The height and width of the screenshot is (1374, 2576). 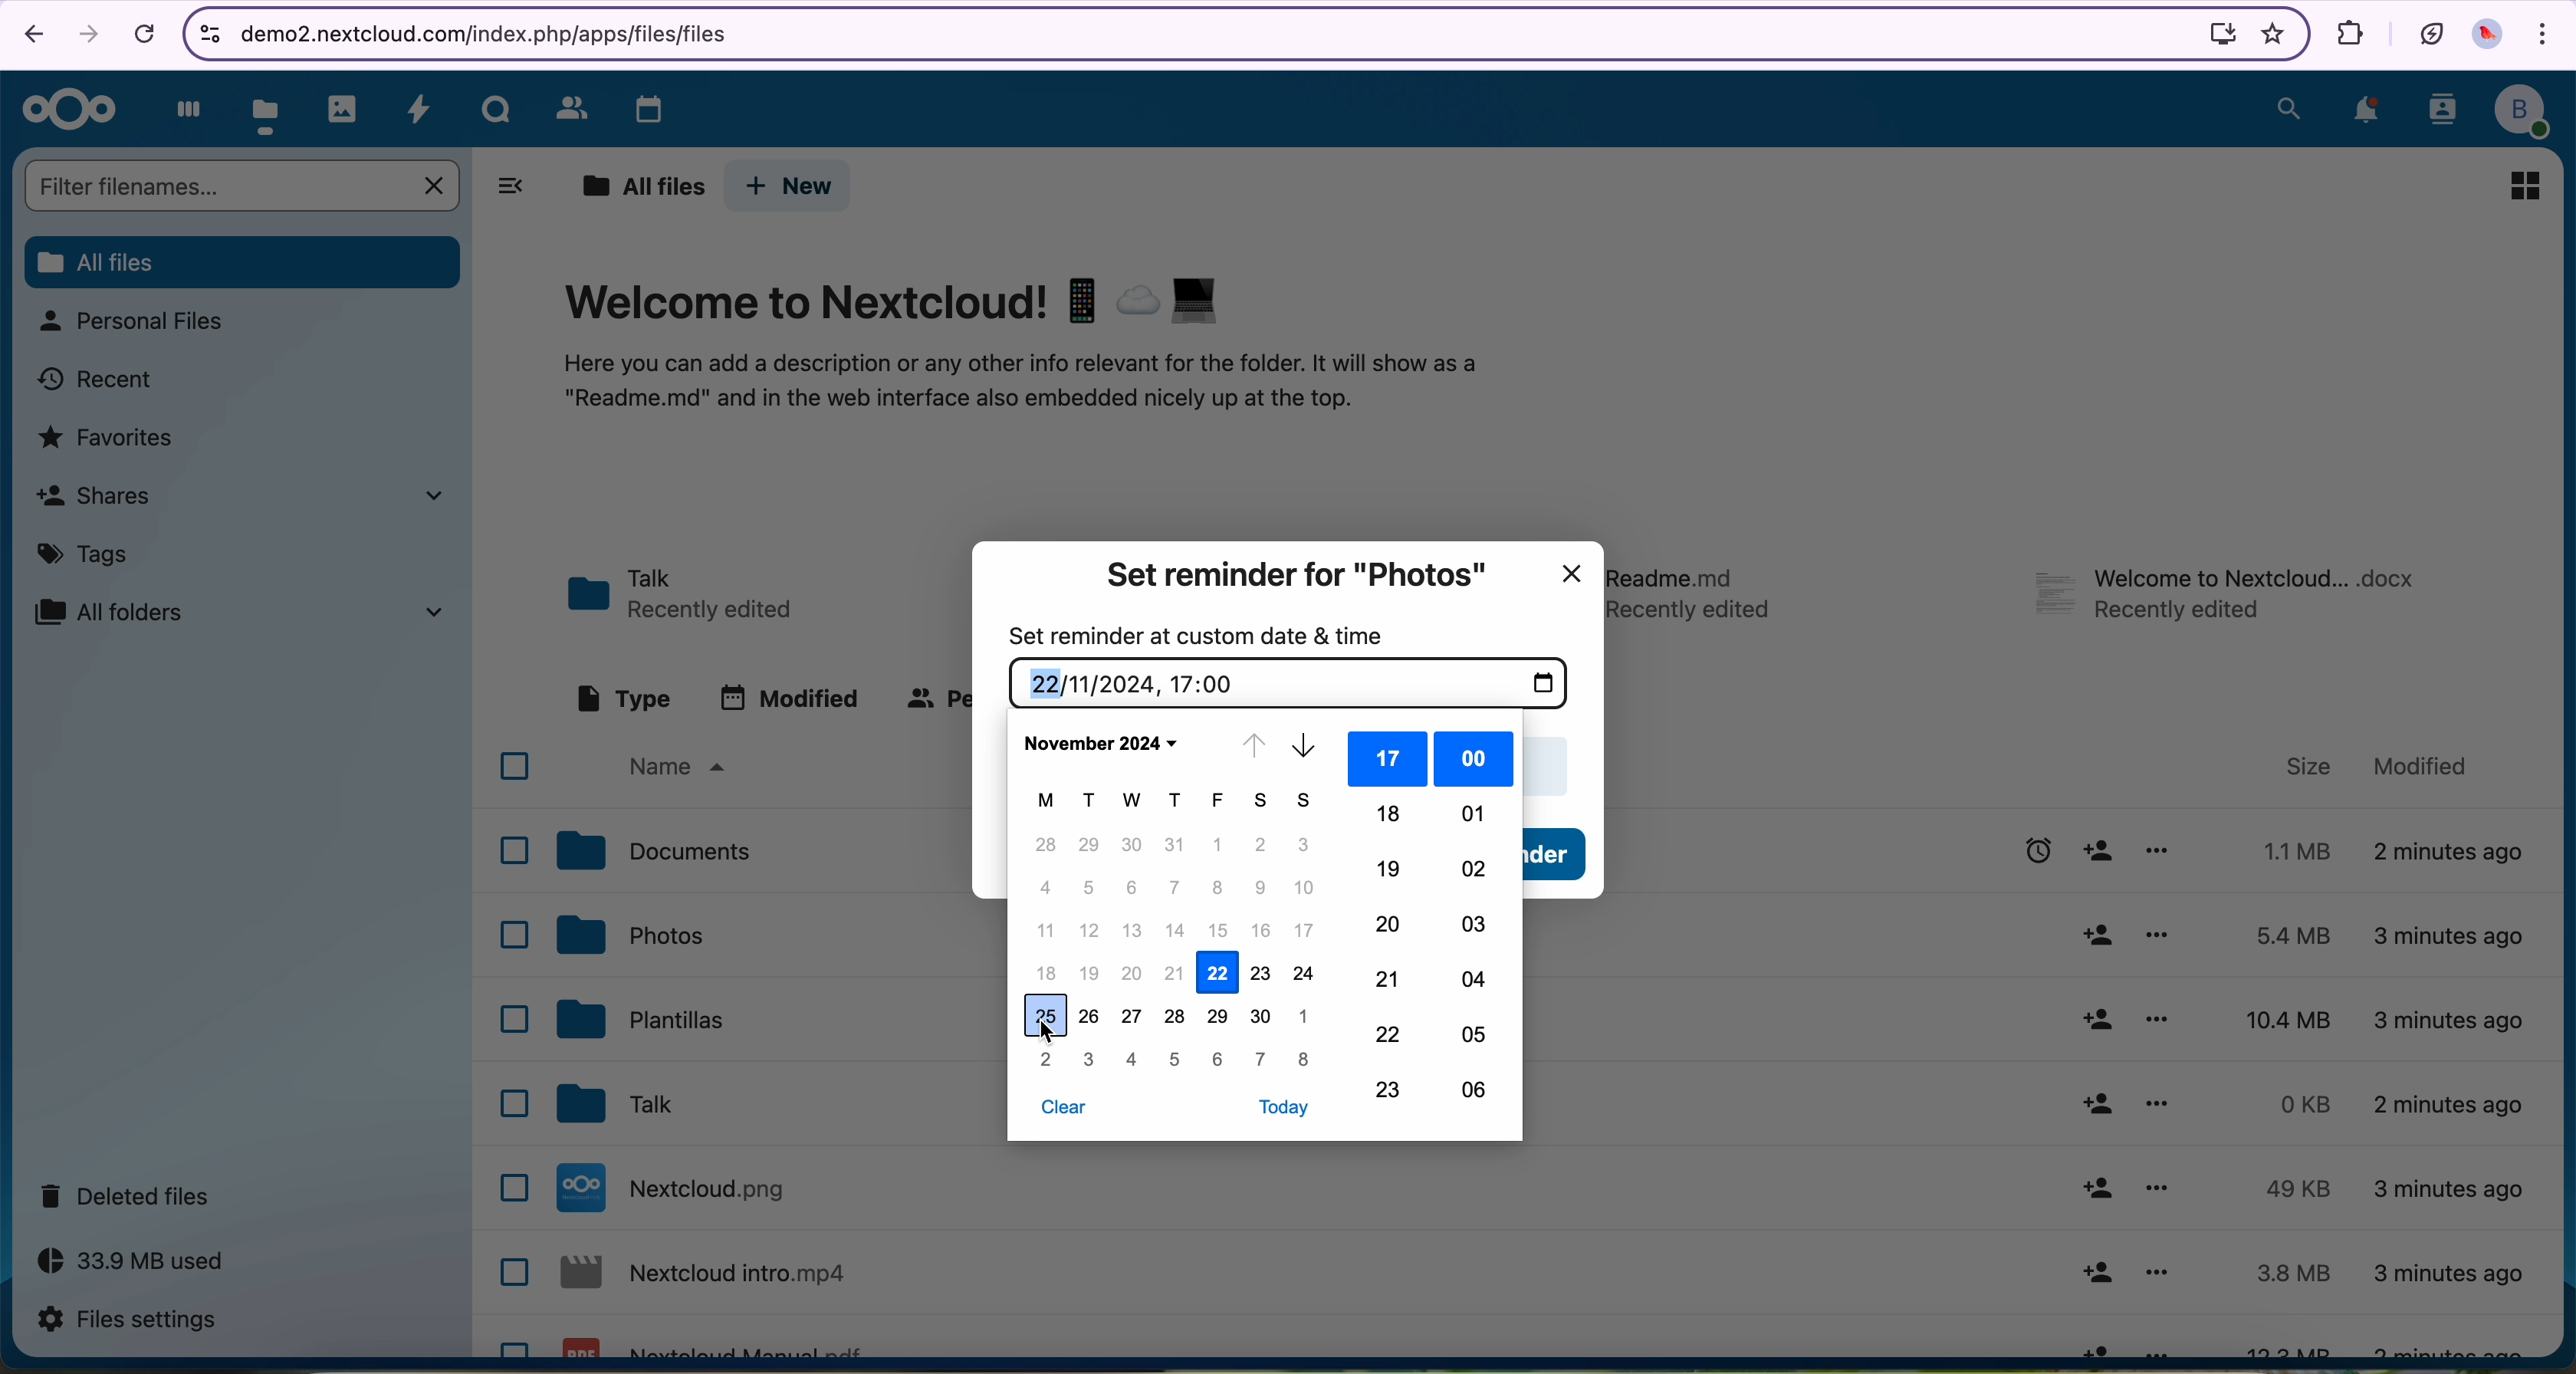 What do you see at coordinates (84, 557) in the screenshot?
I see `tags` at bounding box center [84, 557].